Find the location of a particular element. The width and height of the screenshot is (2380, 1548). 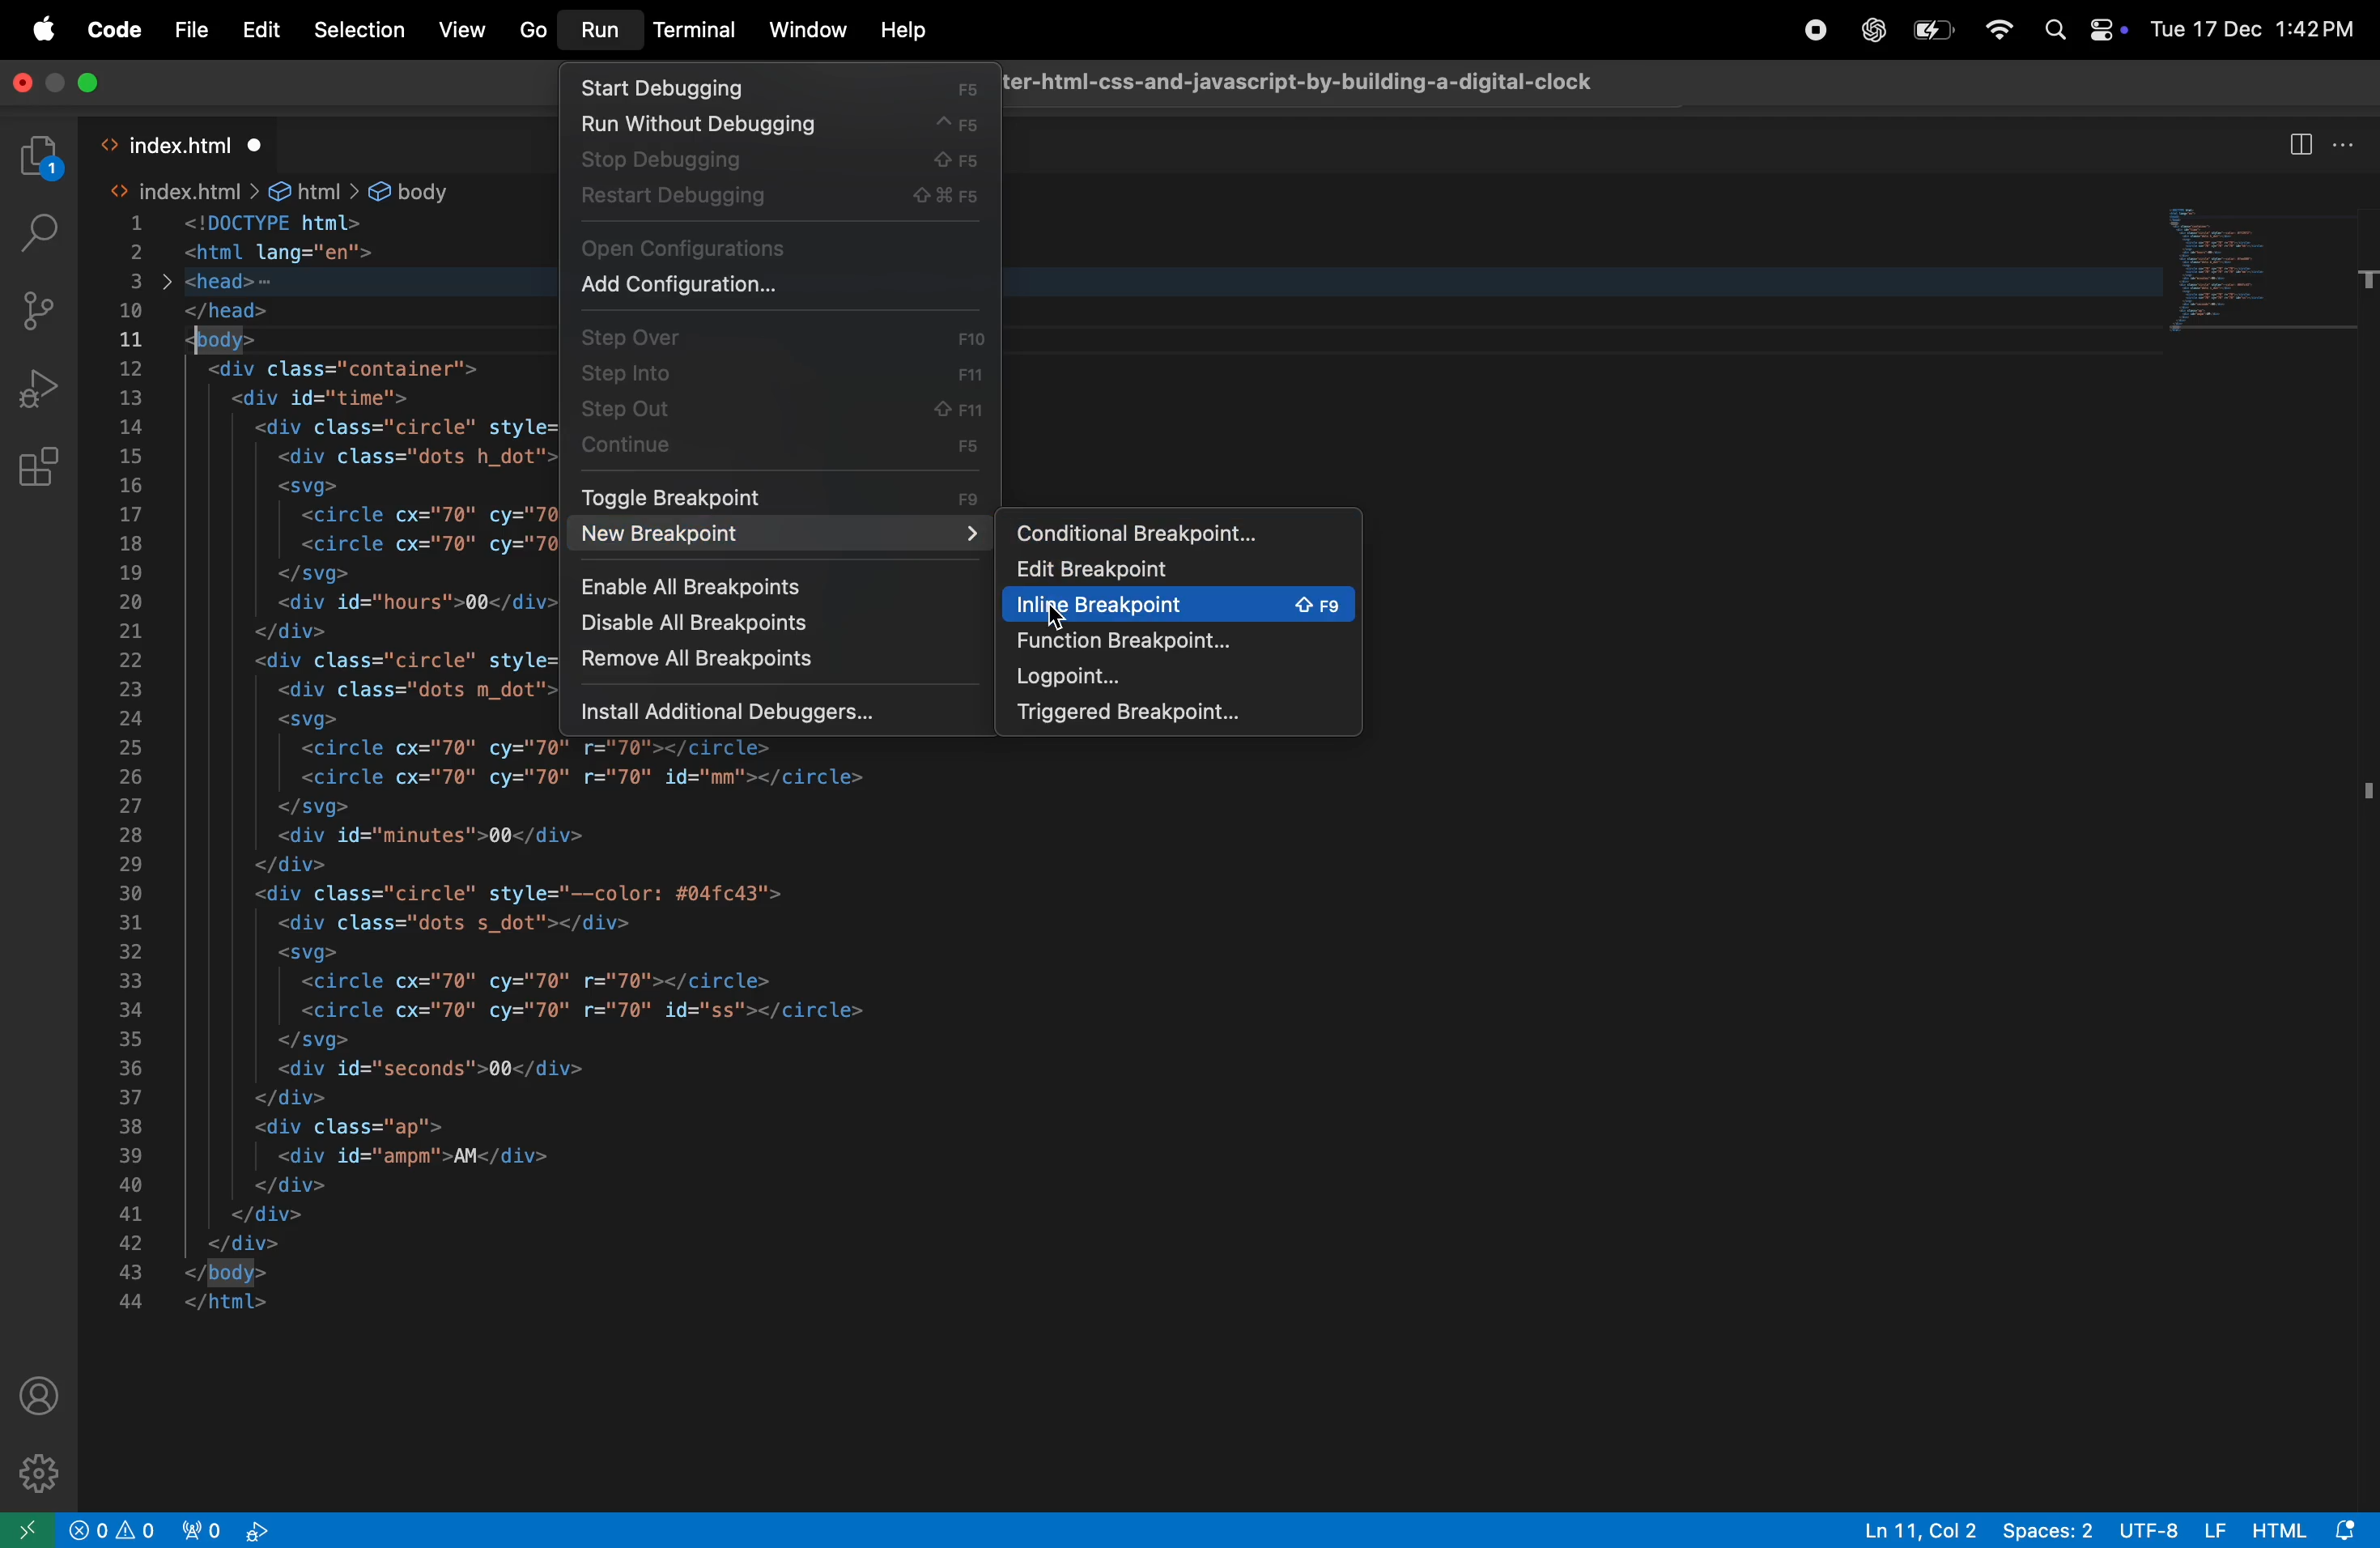

window is located at coordinates (808, 32).